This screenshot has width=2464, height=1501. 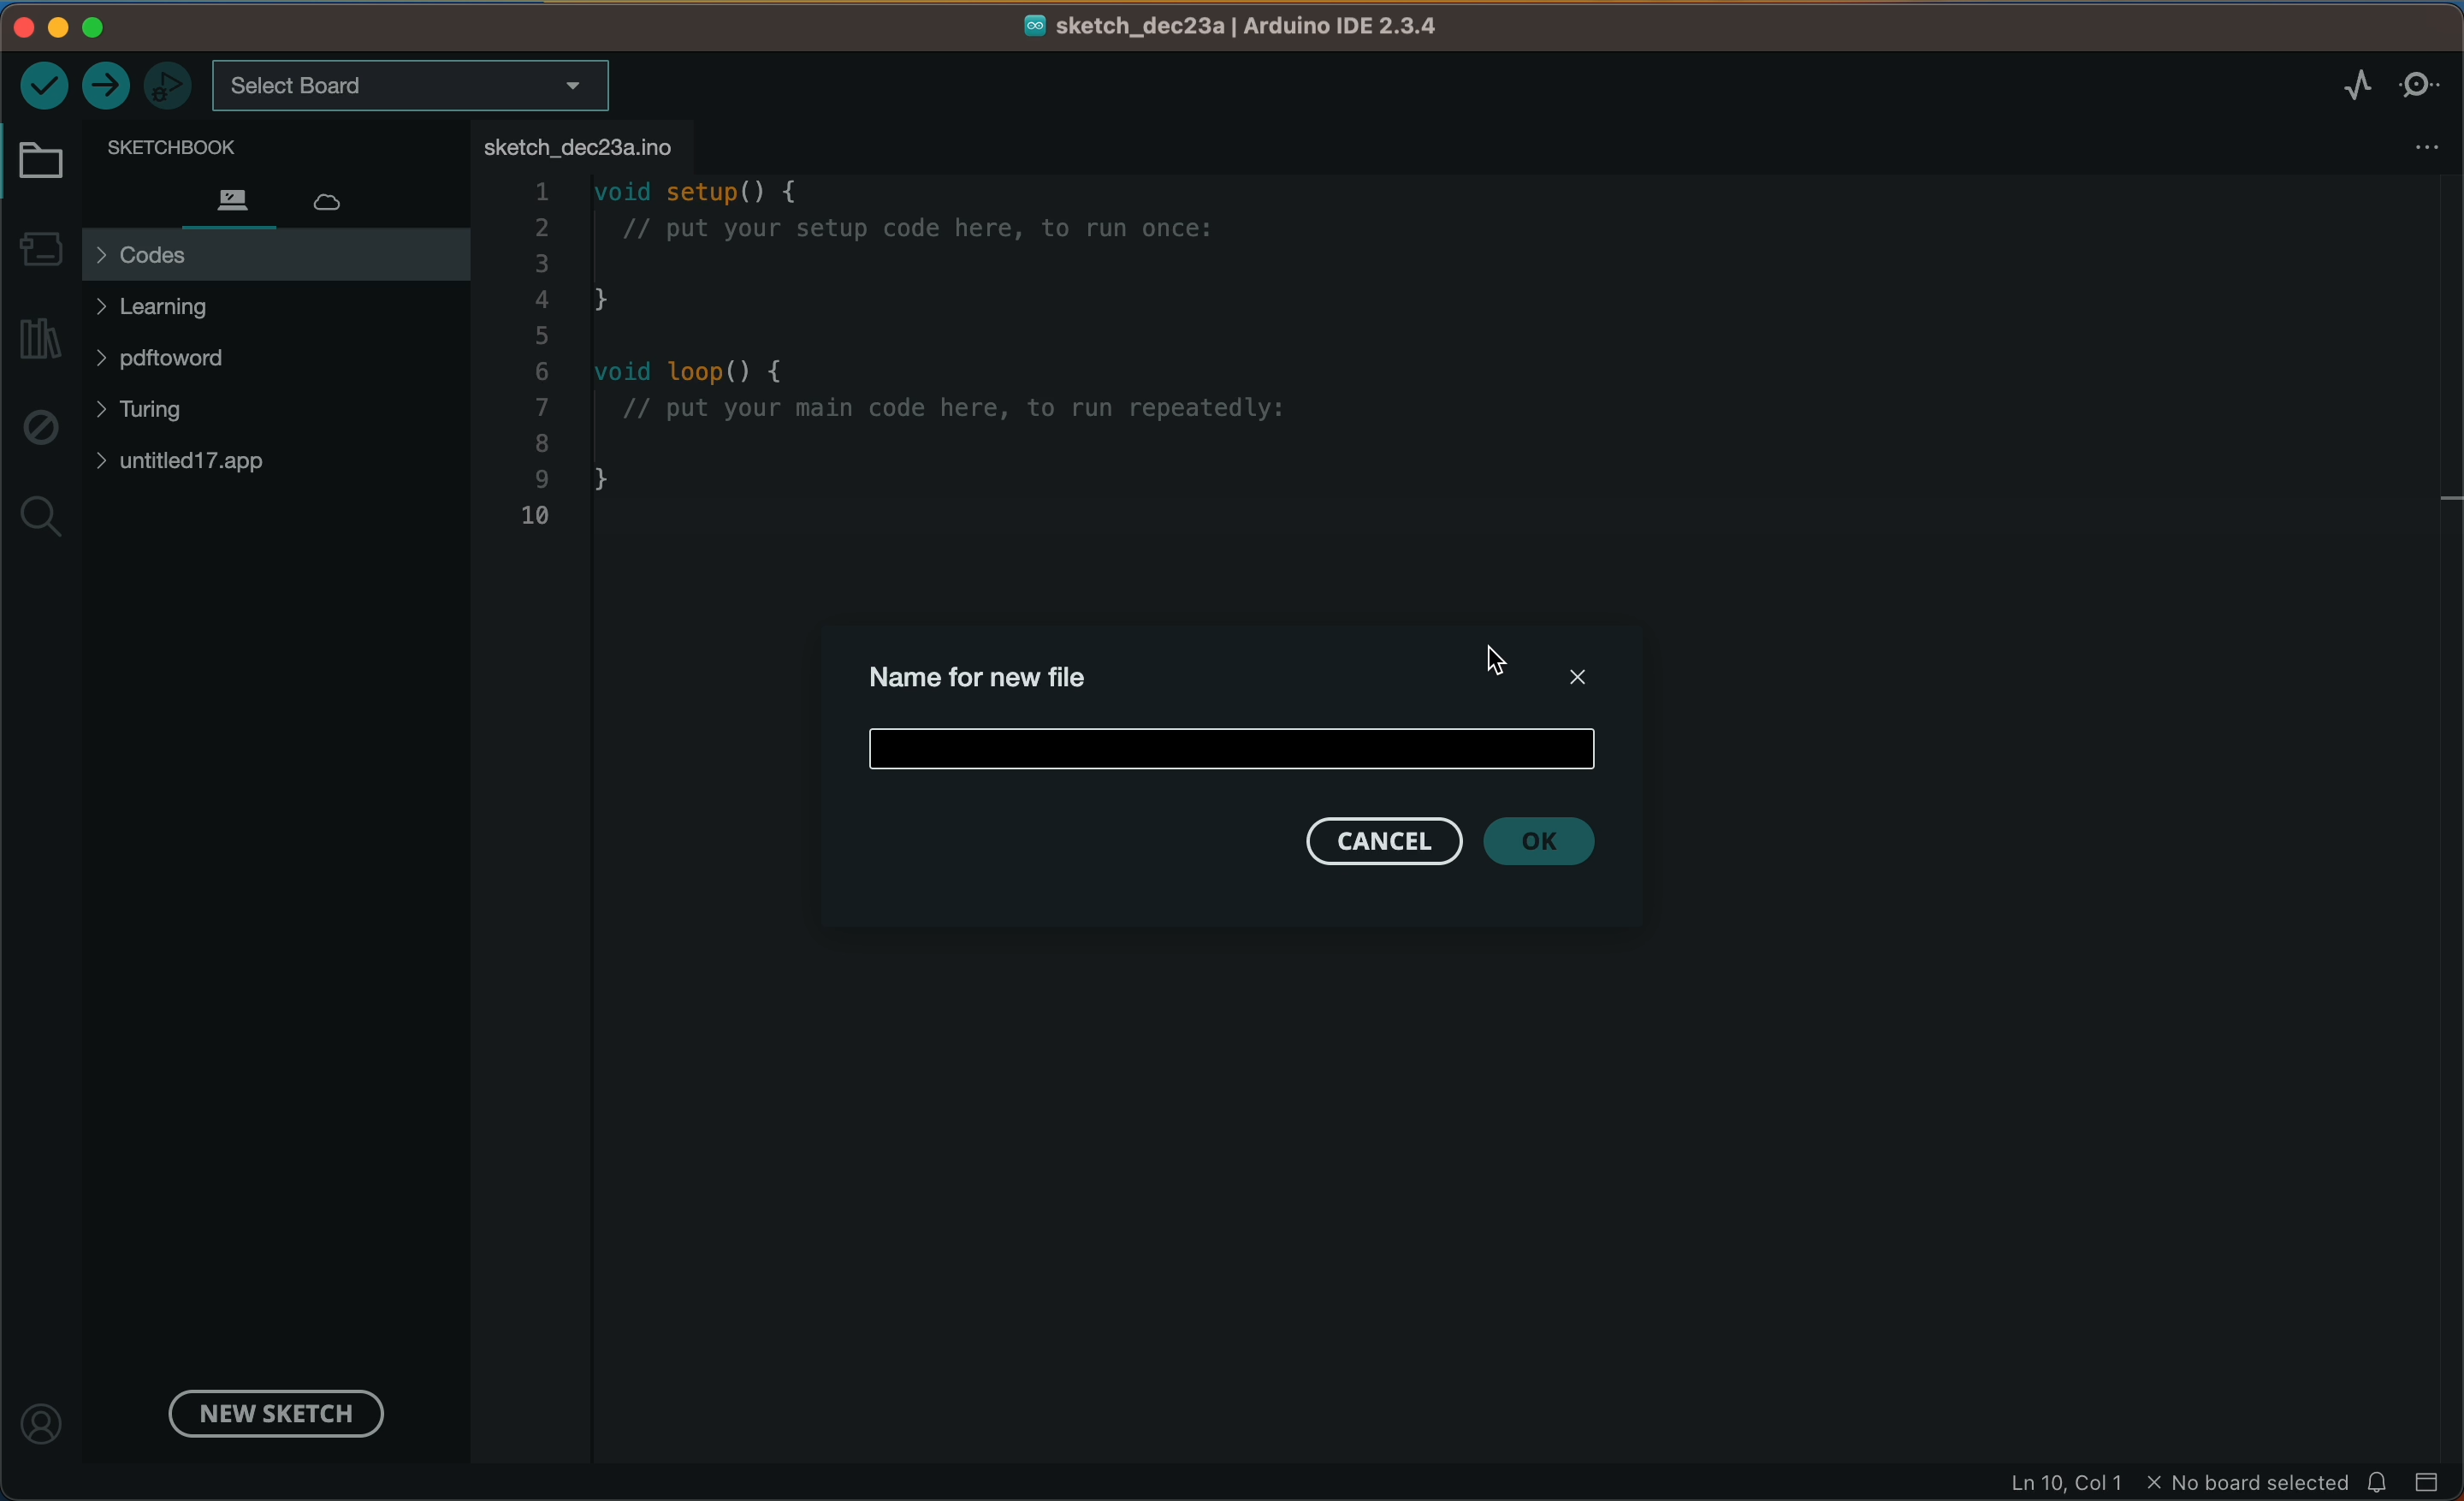 I want to click on serial plotter, so click(x=2334, y=85).